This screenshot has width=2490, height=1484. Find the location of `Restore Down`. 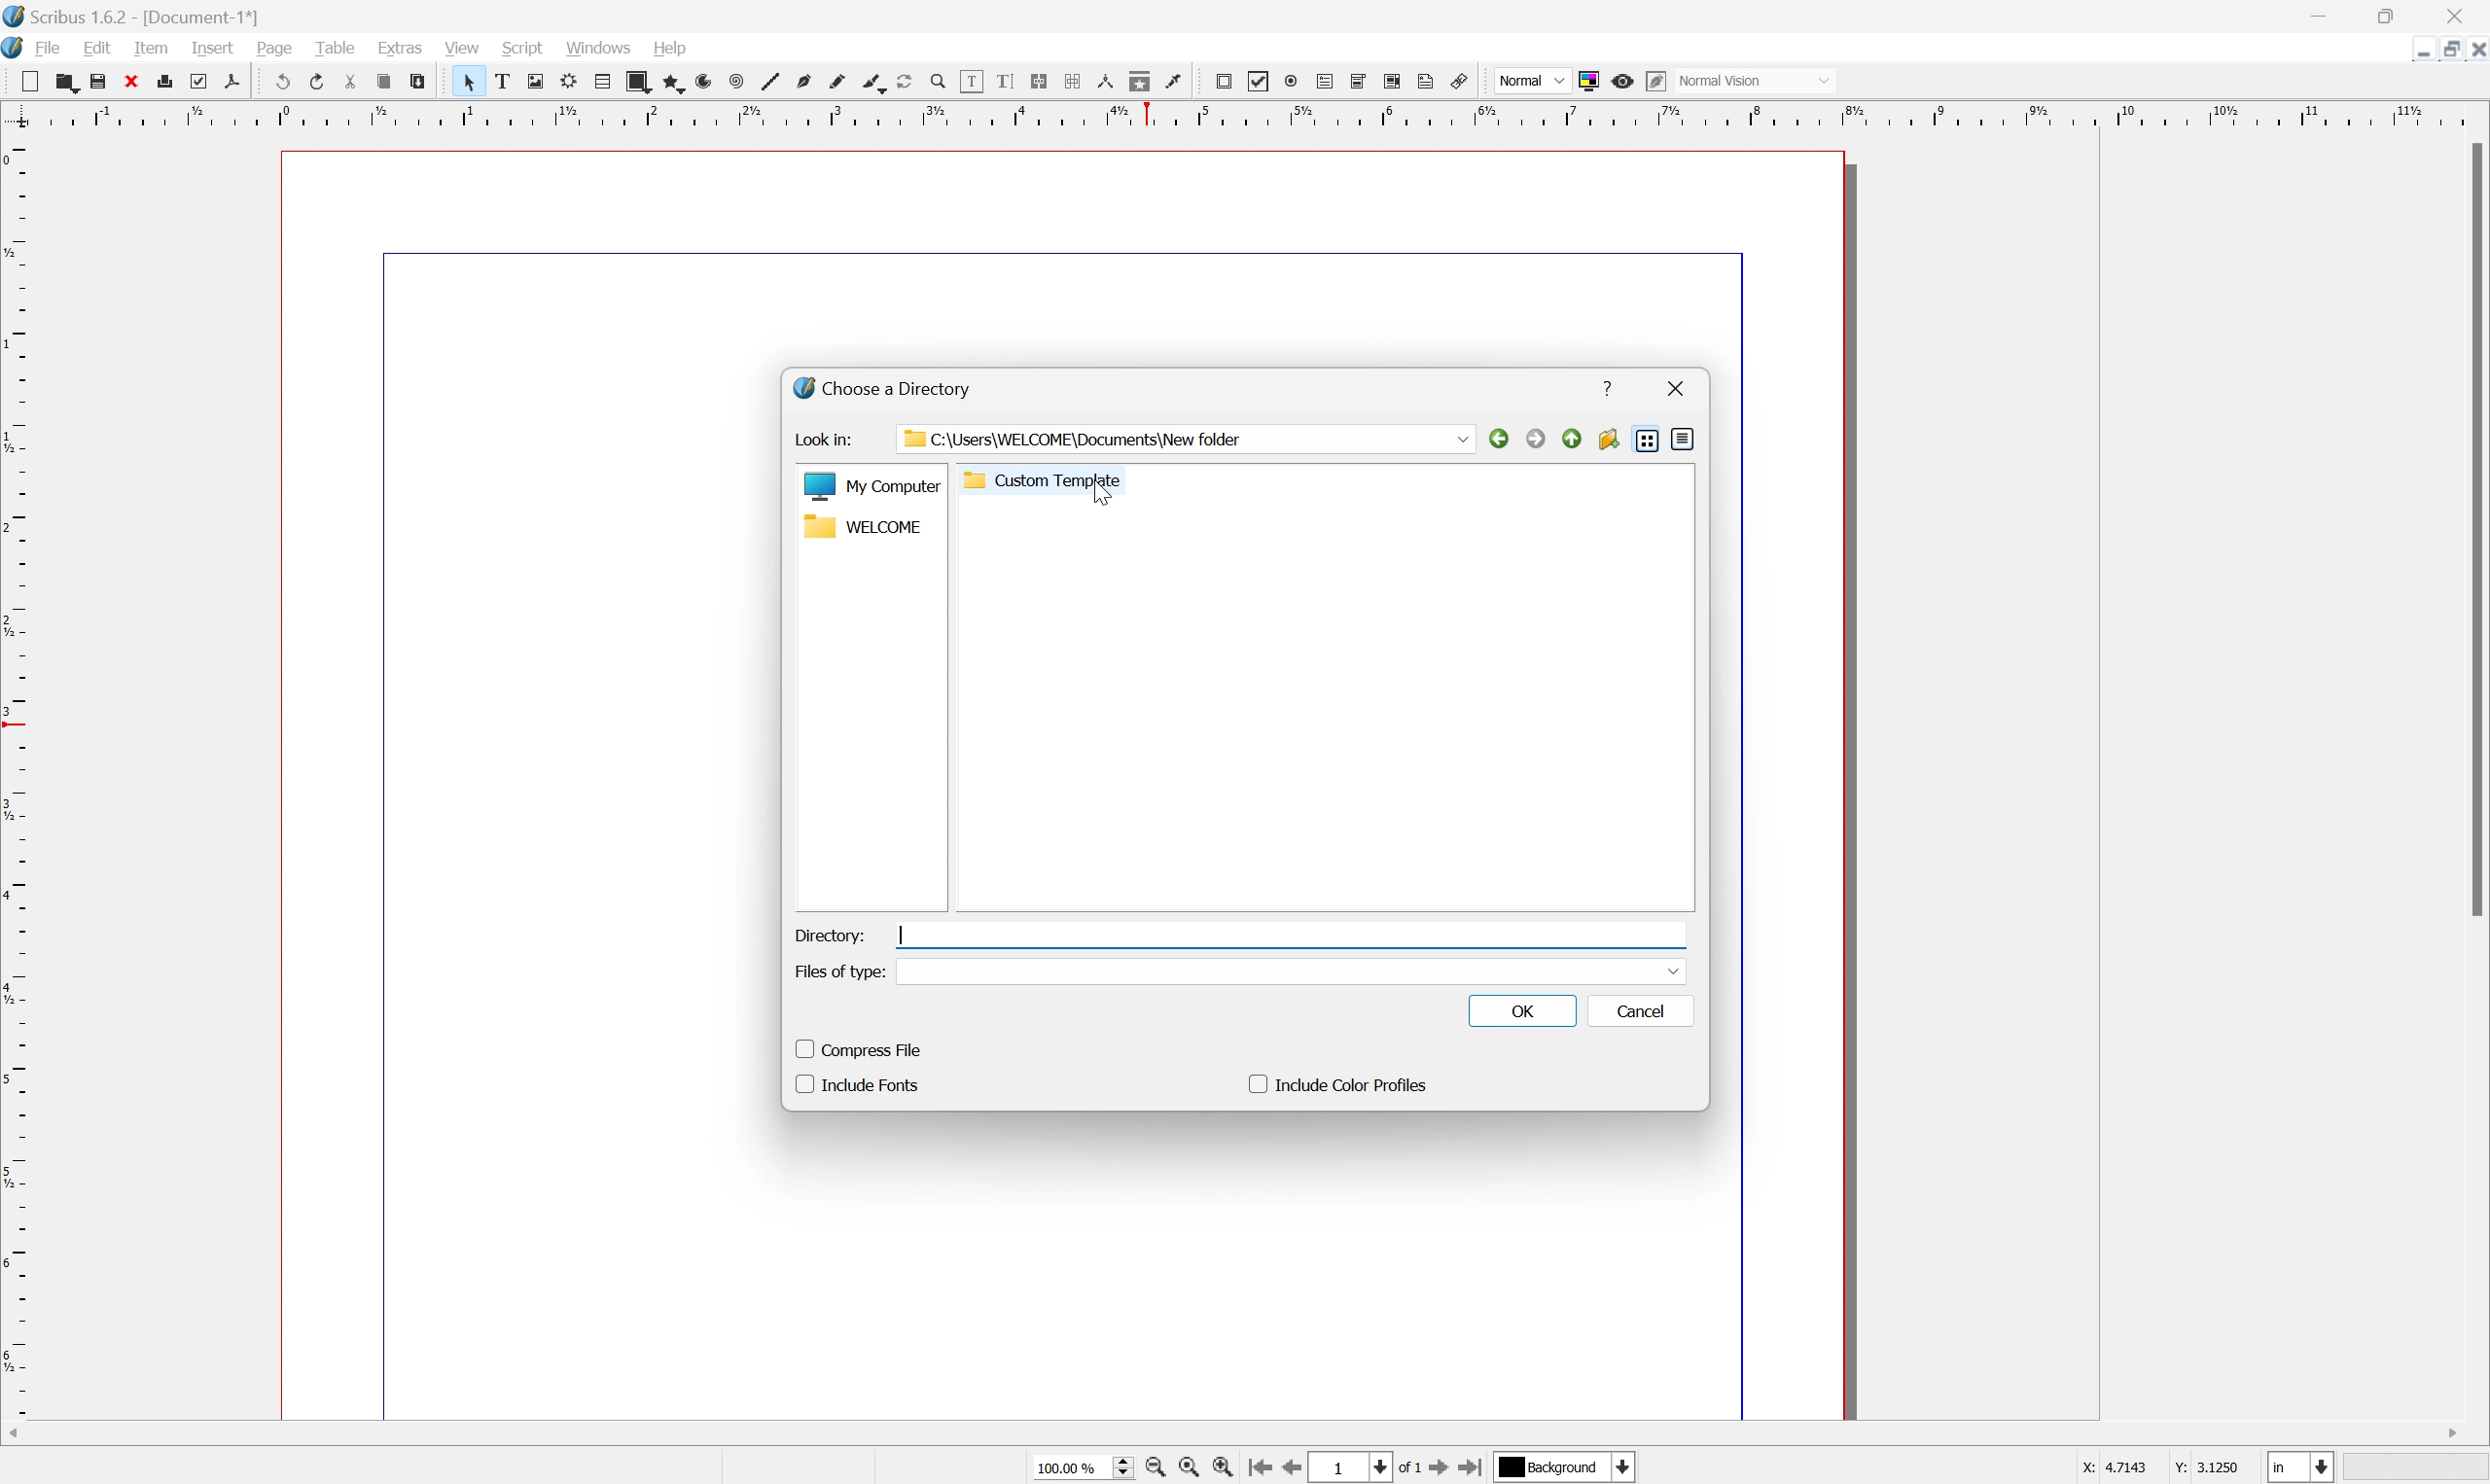

Restore Down is located at coordinates (2448, 51).